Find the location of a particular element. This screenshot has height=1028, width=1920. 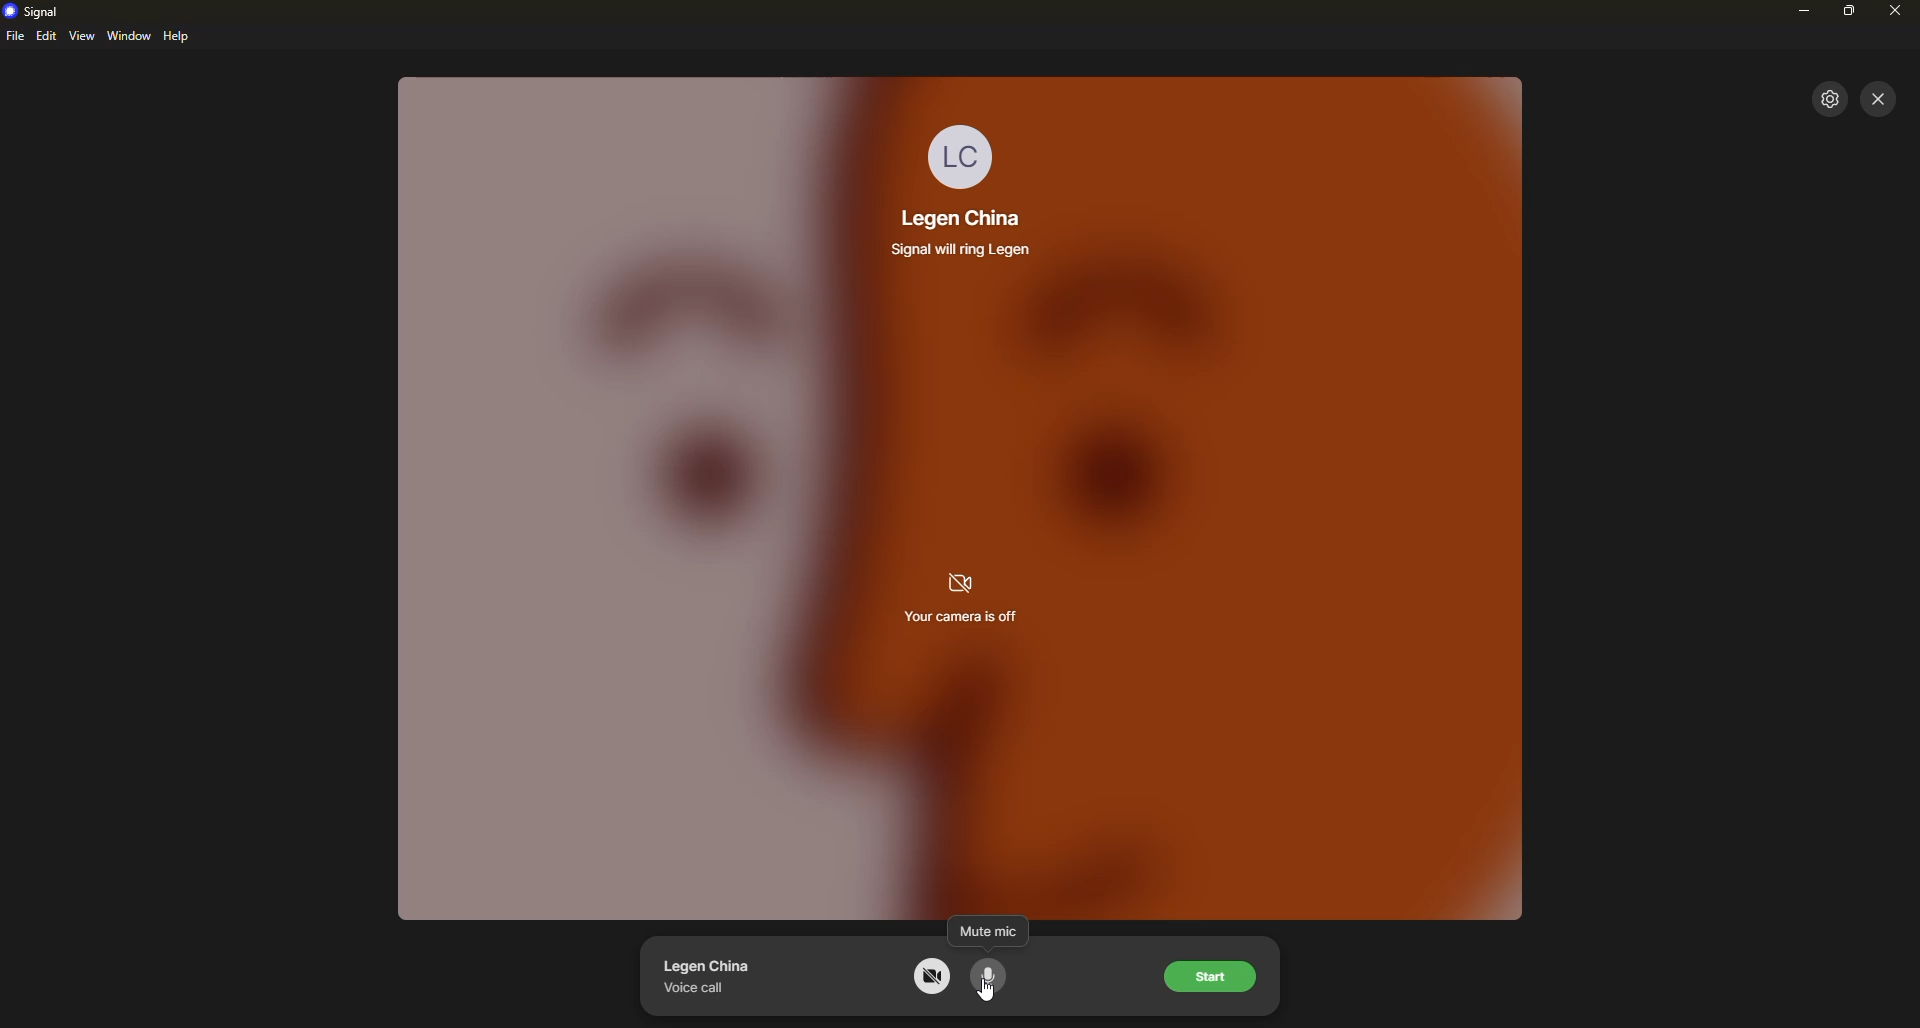

signal is located at coordinates (40, 12).